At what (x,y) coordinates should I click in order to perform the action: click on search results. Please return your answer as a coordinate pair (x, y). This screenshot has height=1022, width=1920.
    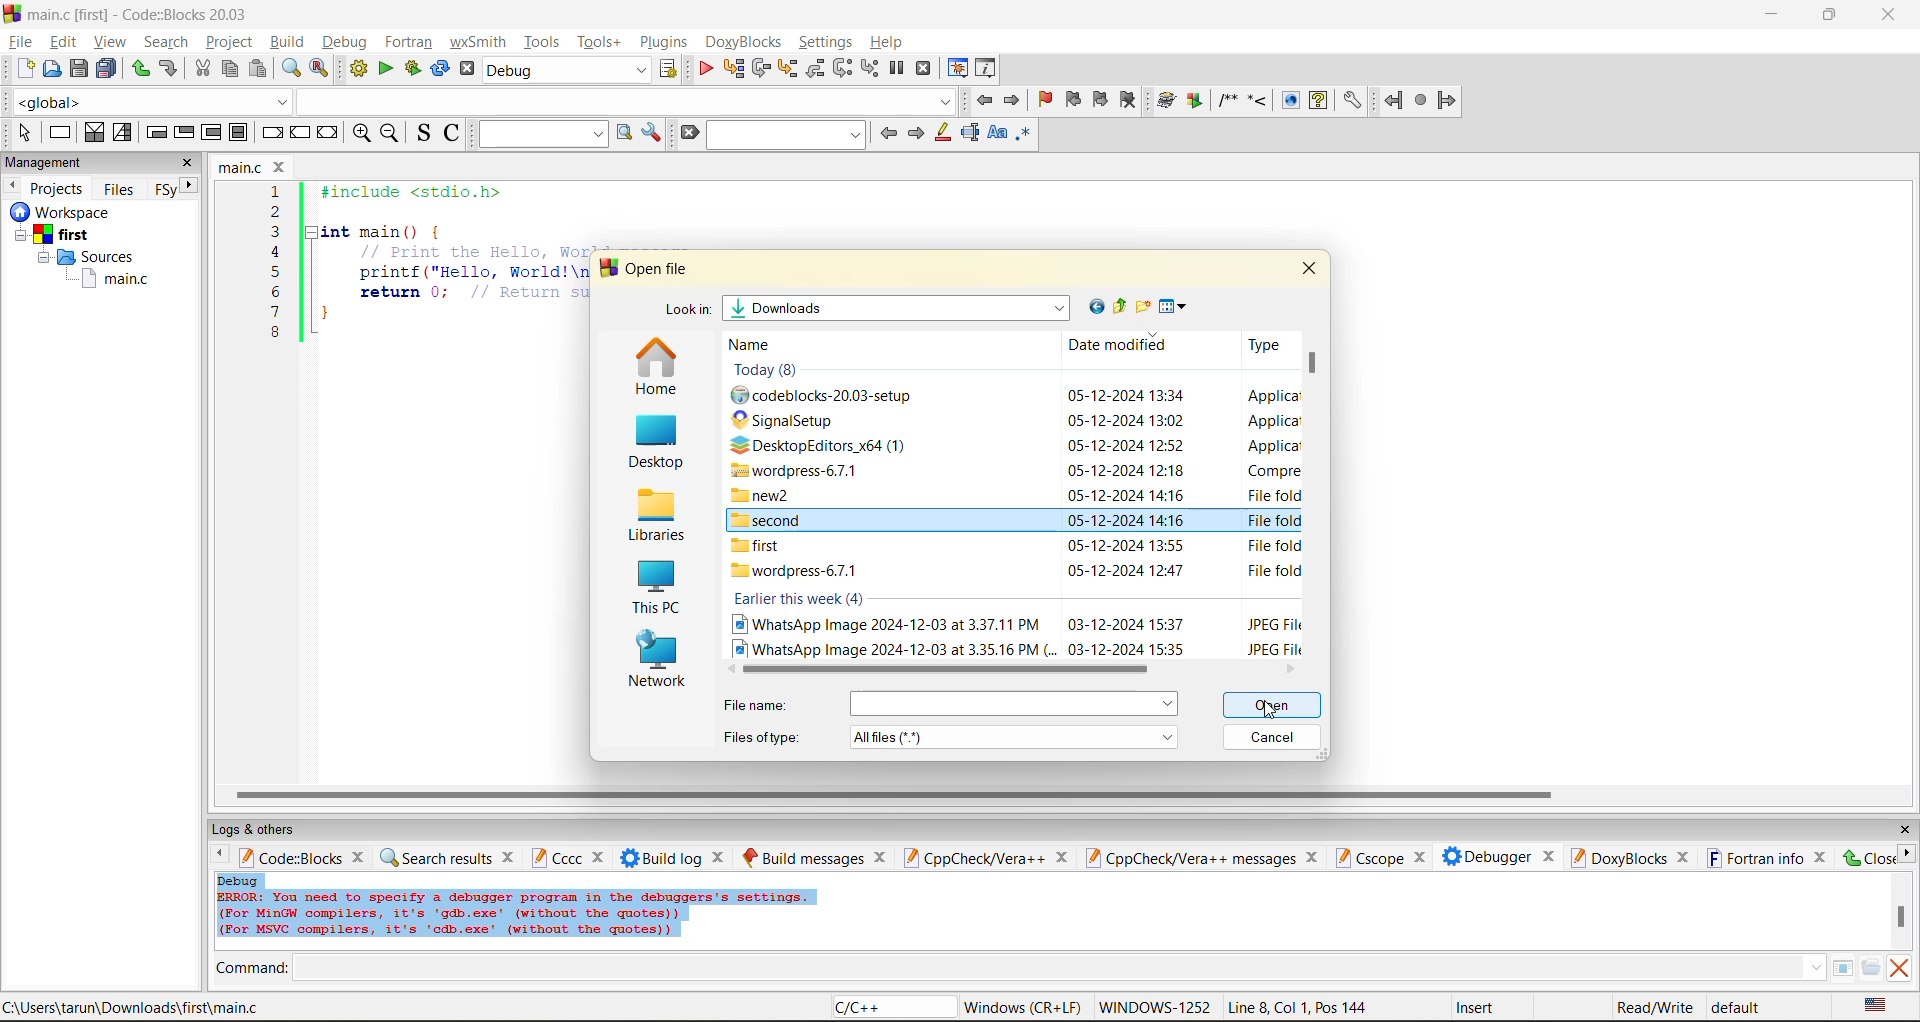
    Looking at the image, I should click on (435, 857).